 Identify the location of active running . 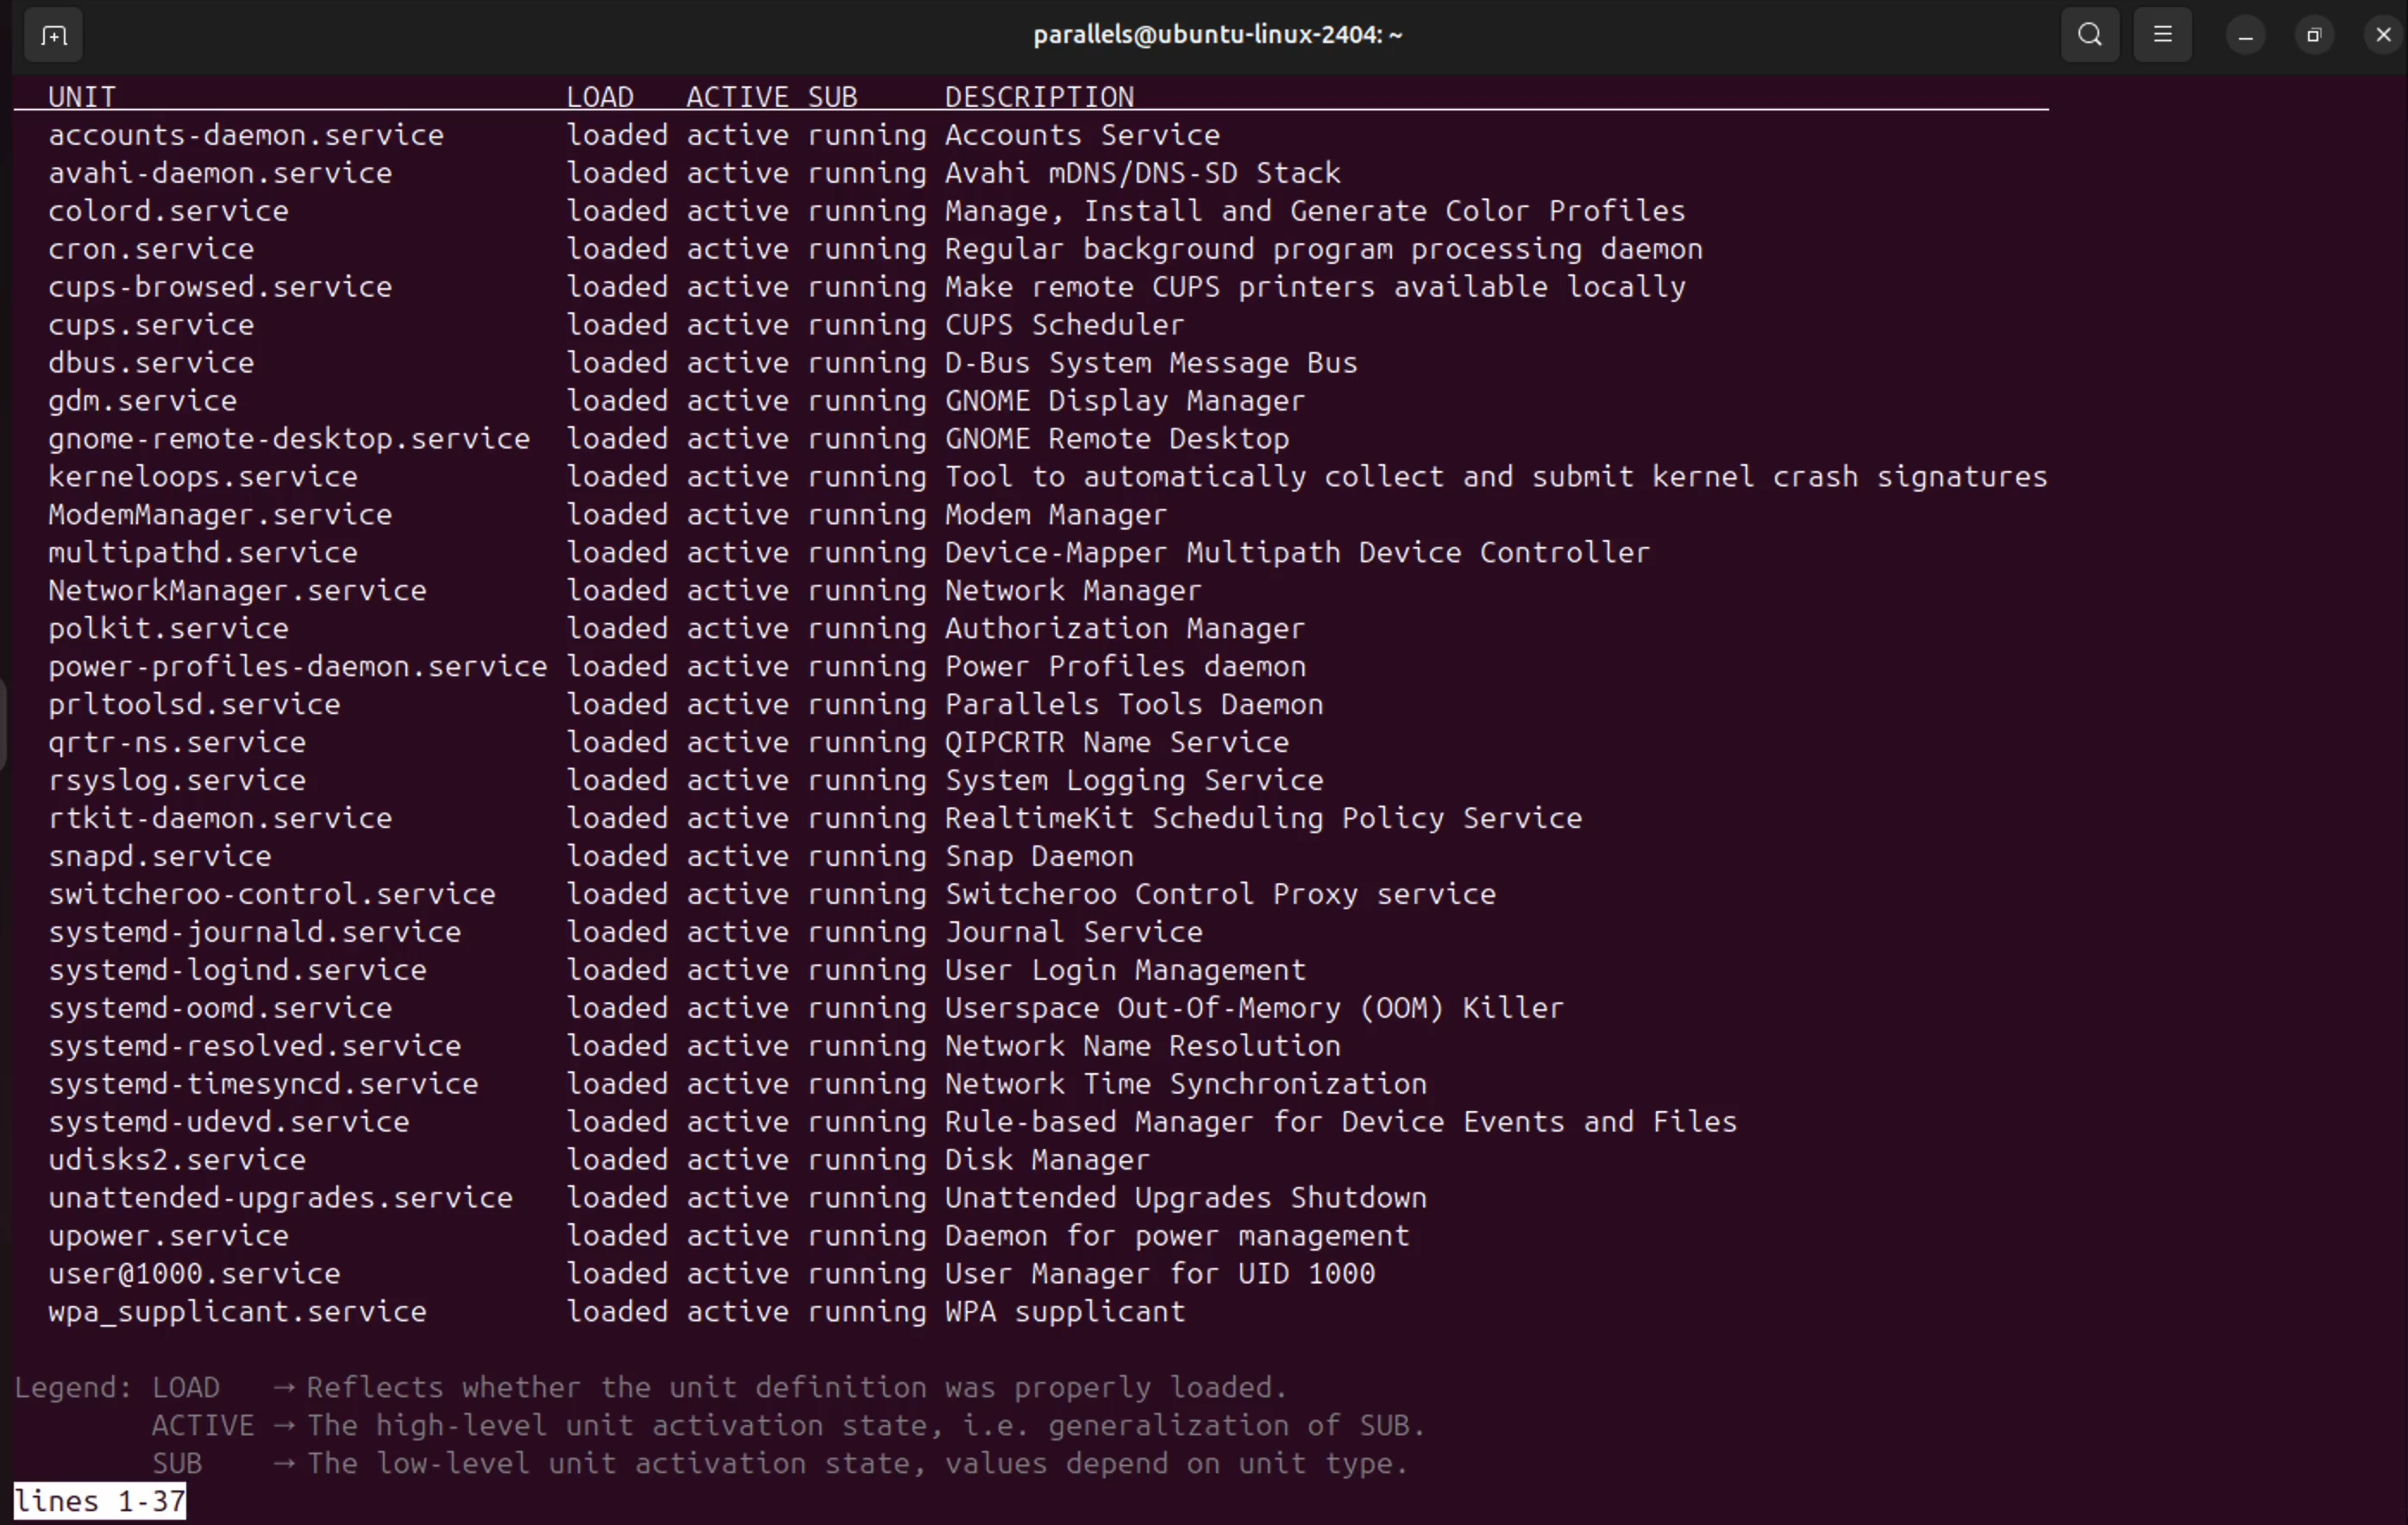
(940, 1164).